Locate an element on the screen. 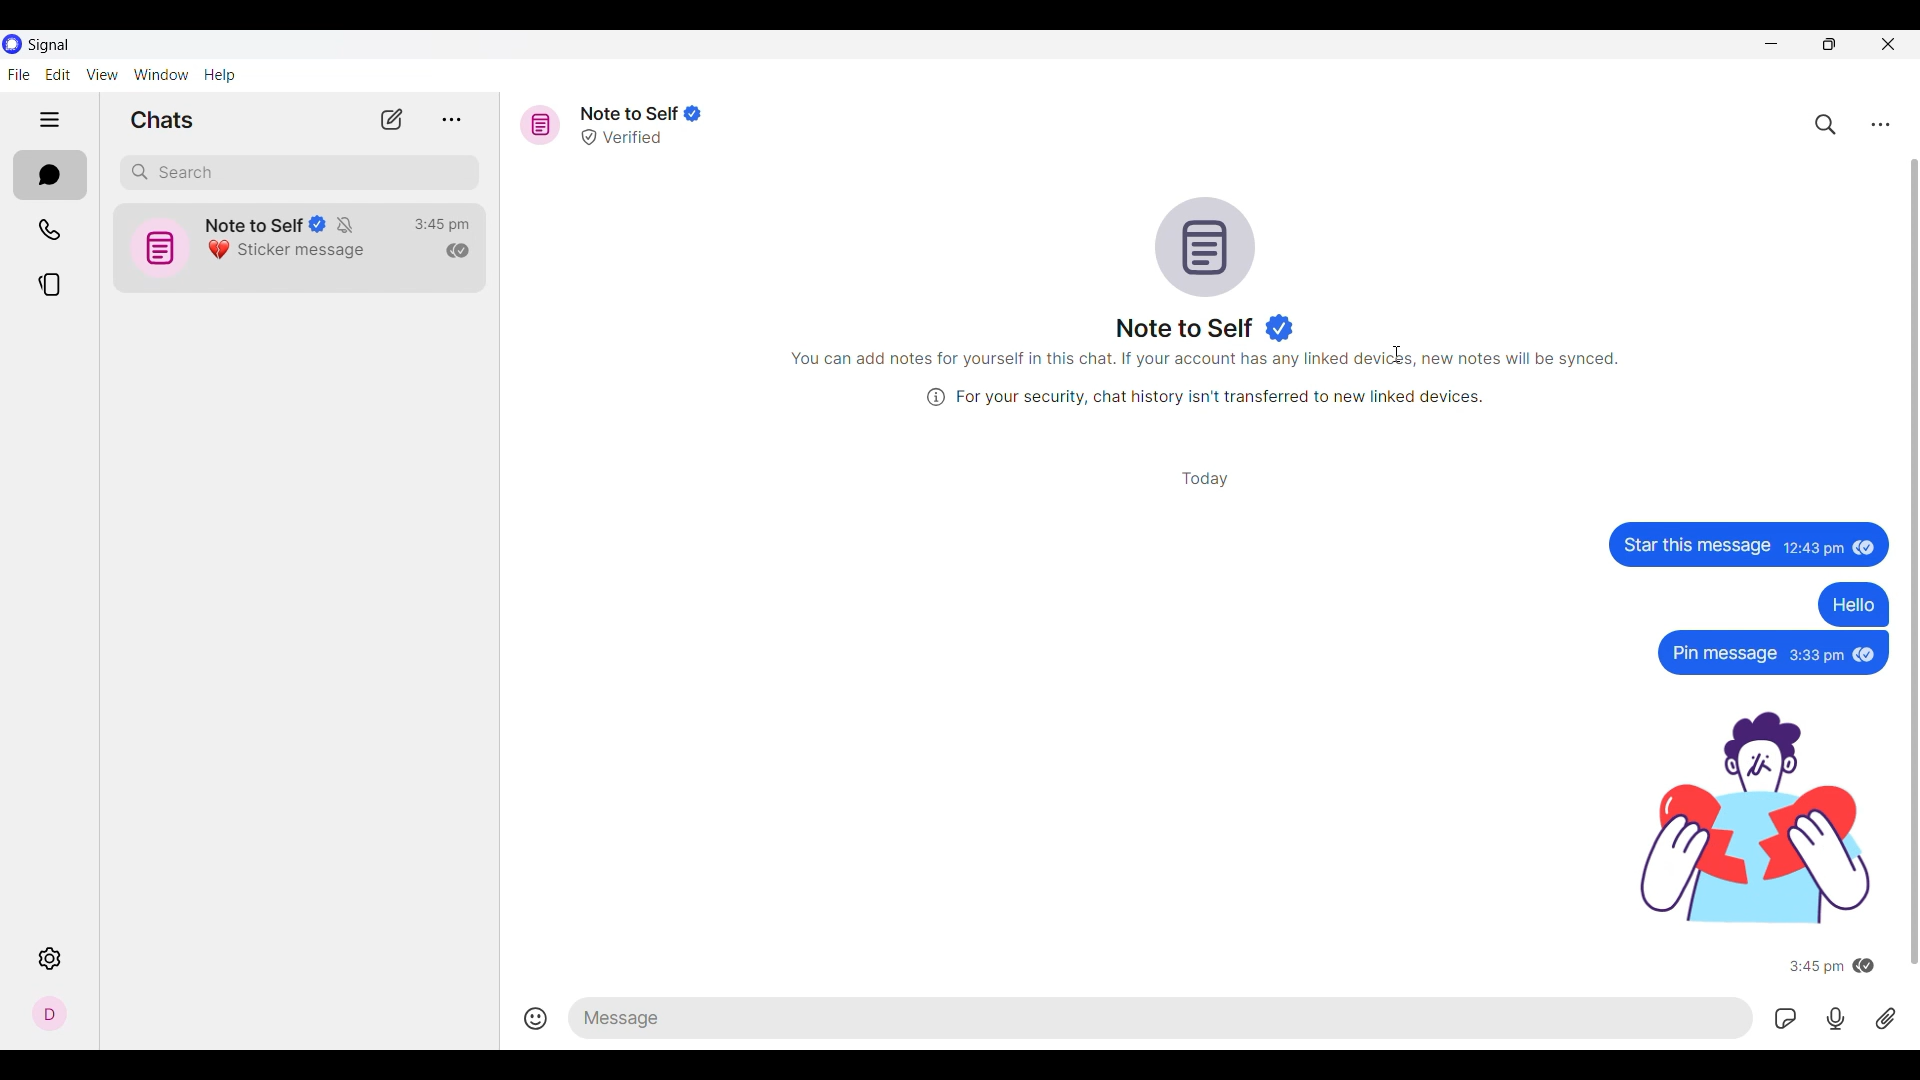  Note to Self is located at coordinates (639, 113).